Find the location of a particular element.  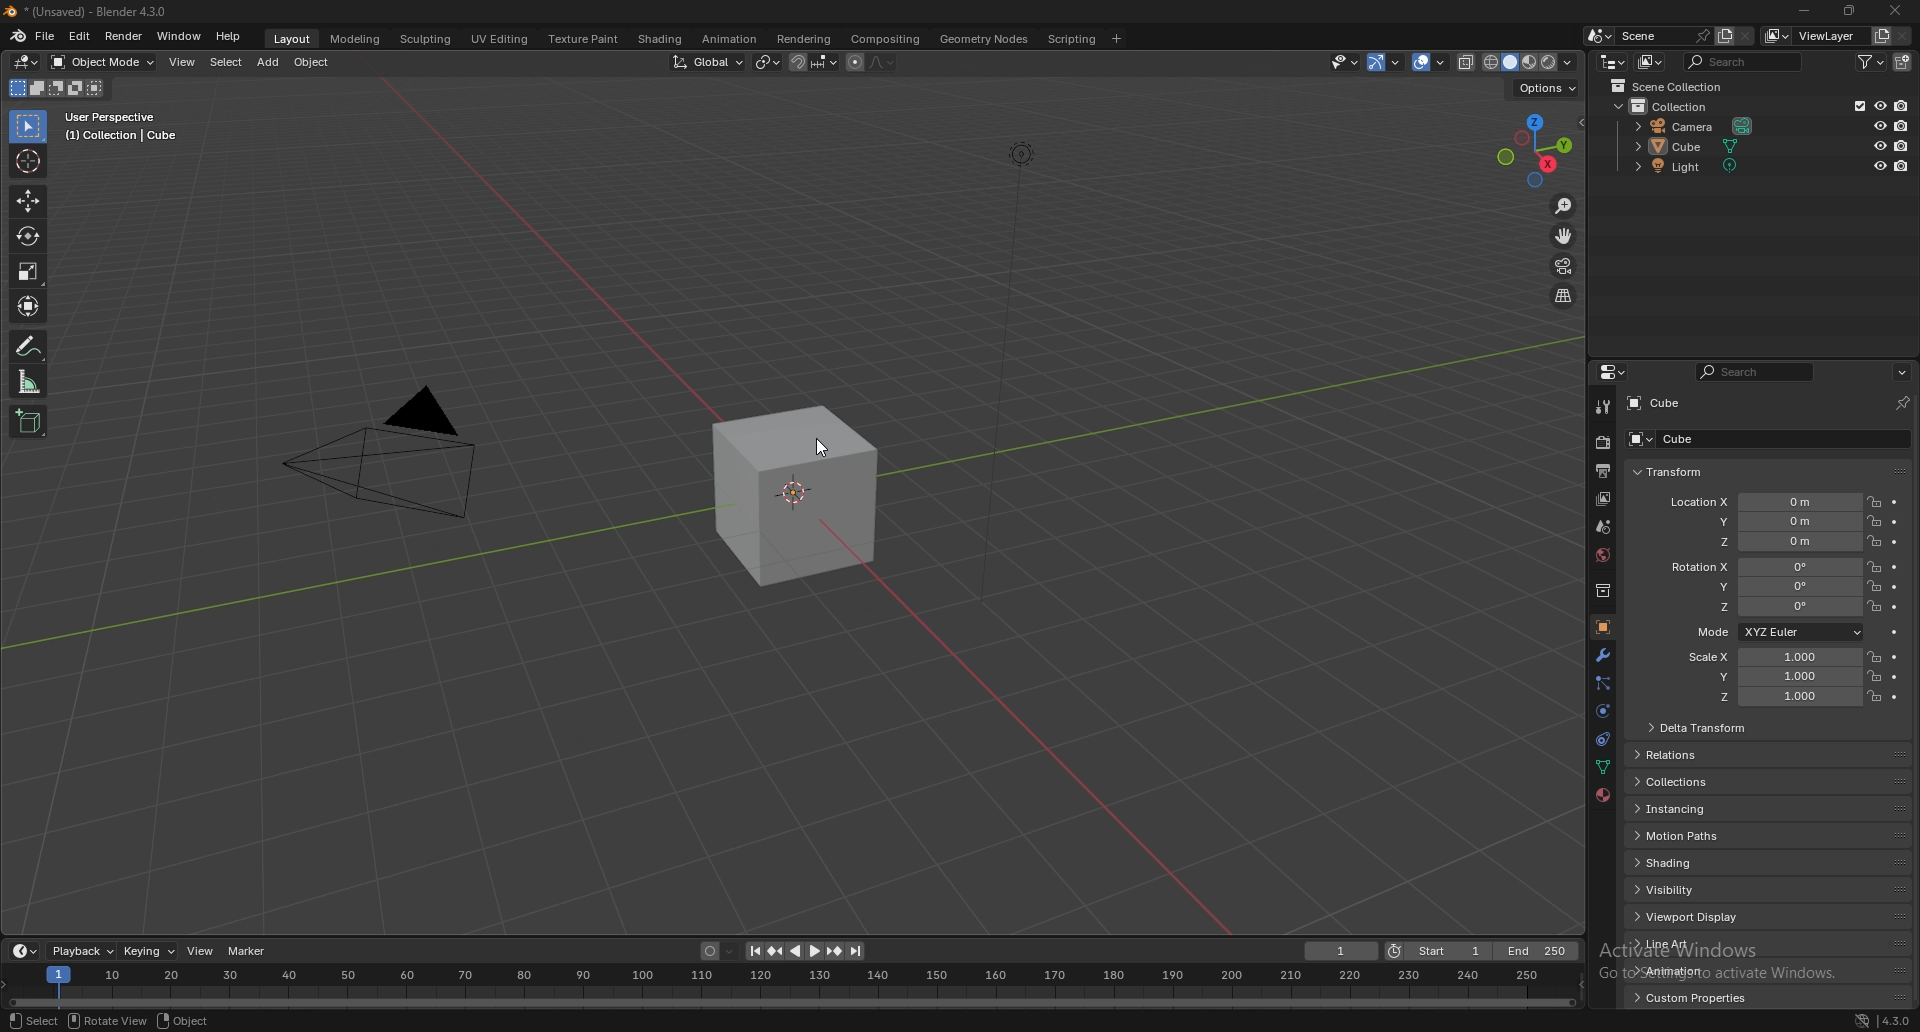

add scene is located at coordinates (1724, 36).